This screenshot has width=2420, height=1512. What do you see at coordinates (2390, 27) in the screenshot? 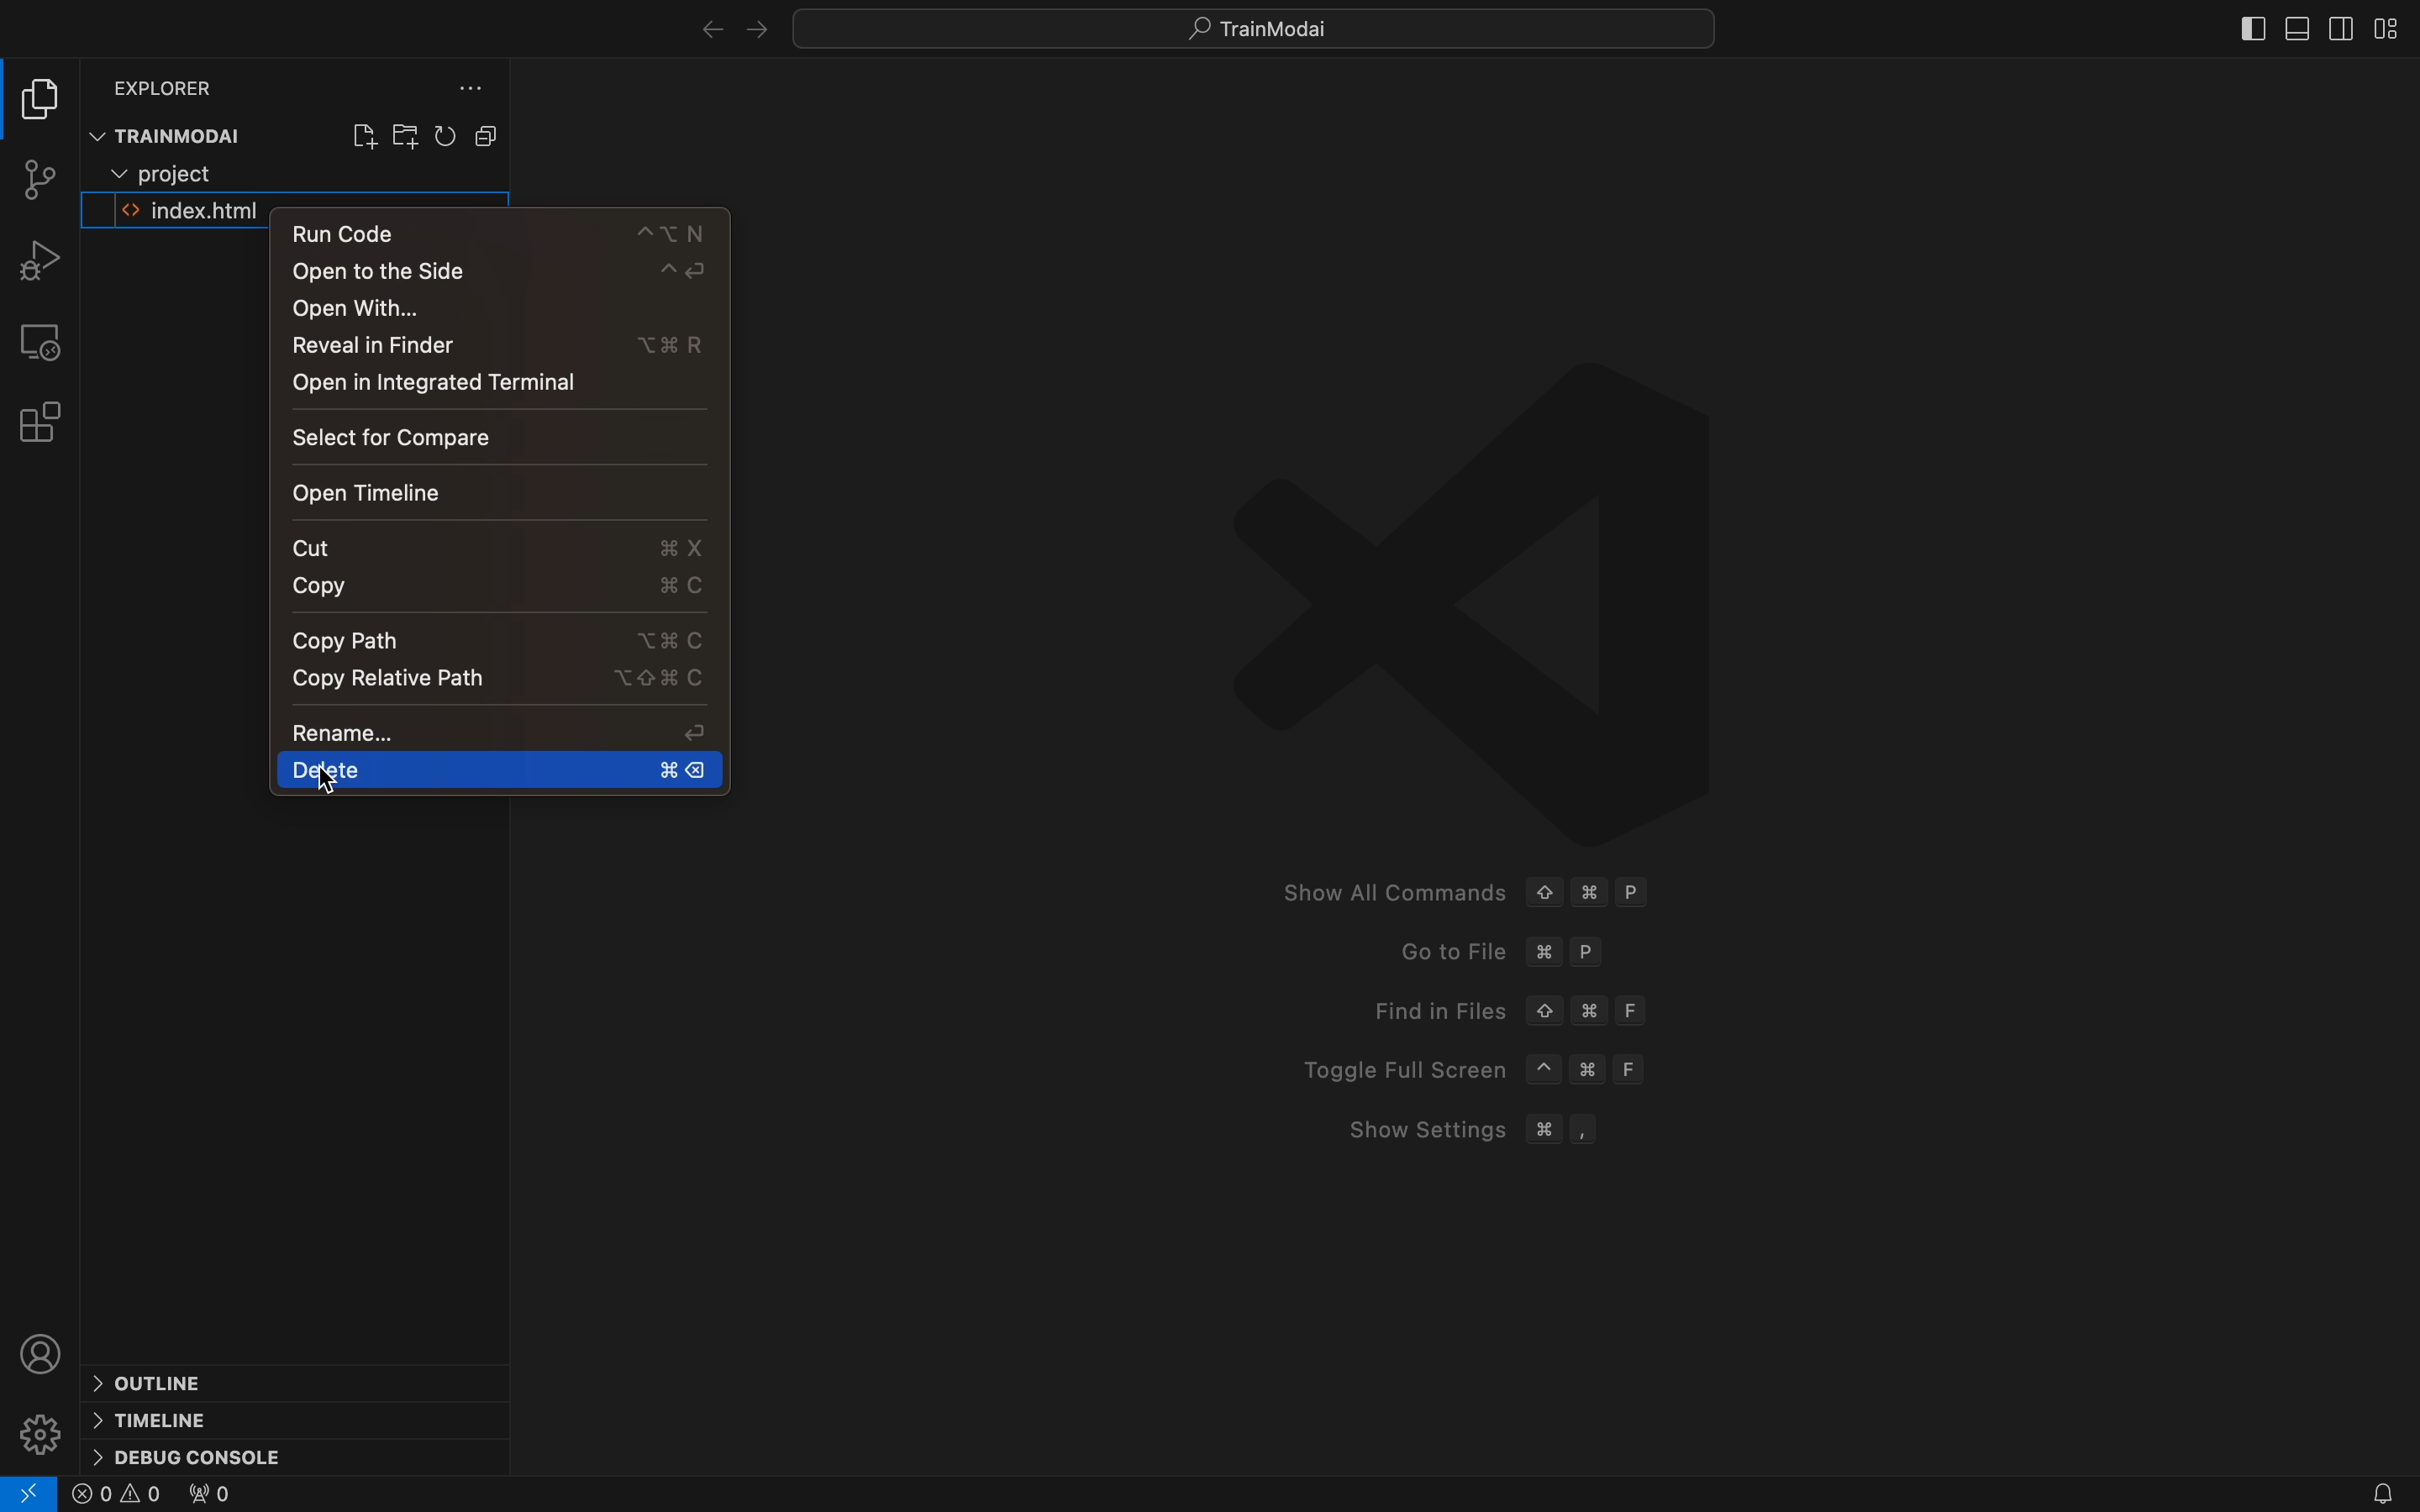
I see `layouts` at bounding box center [2390, 27].